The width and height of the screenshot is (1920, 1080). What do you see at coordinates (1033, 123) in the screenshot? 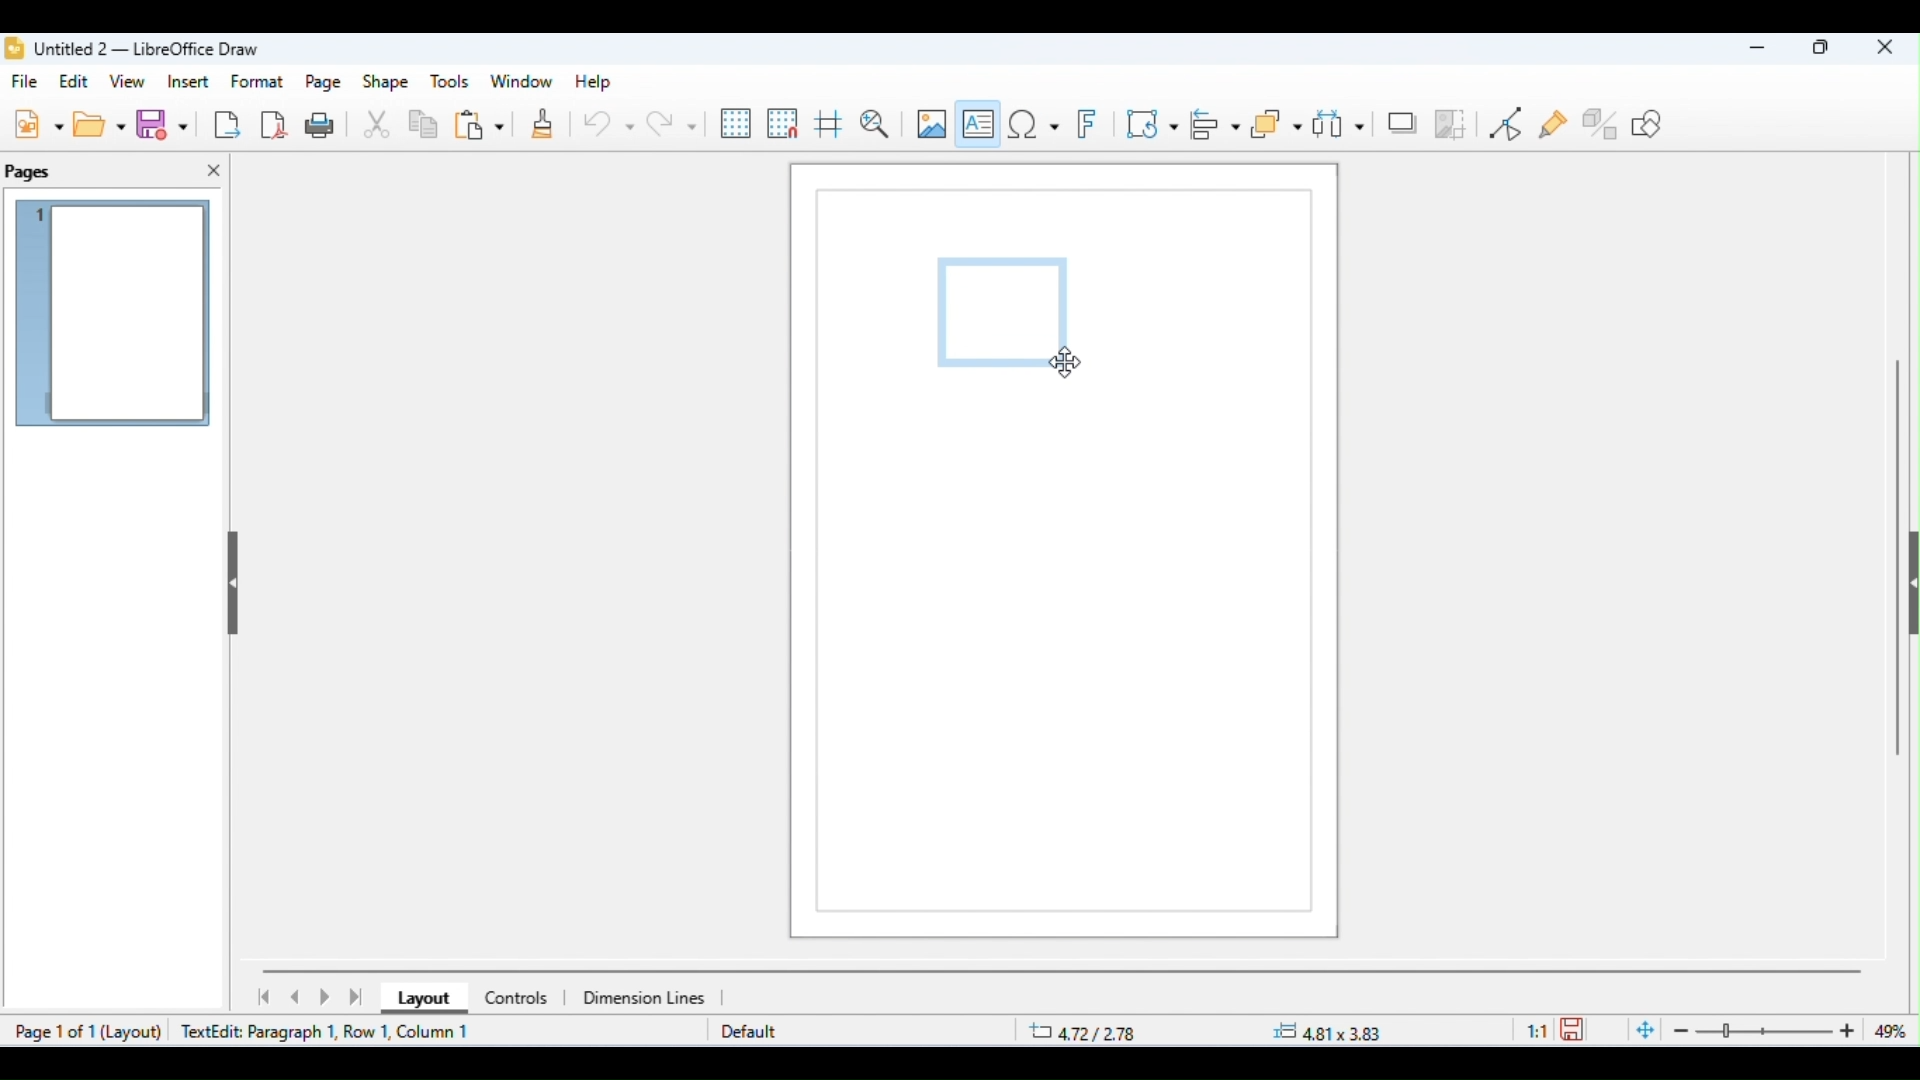
I see `insert special characters` at bounding box center [1033, 123].